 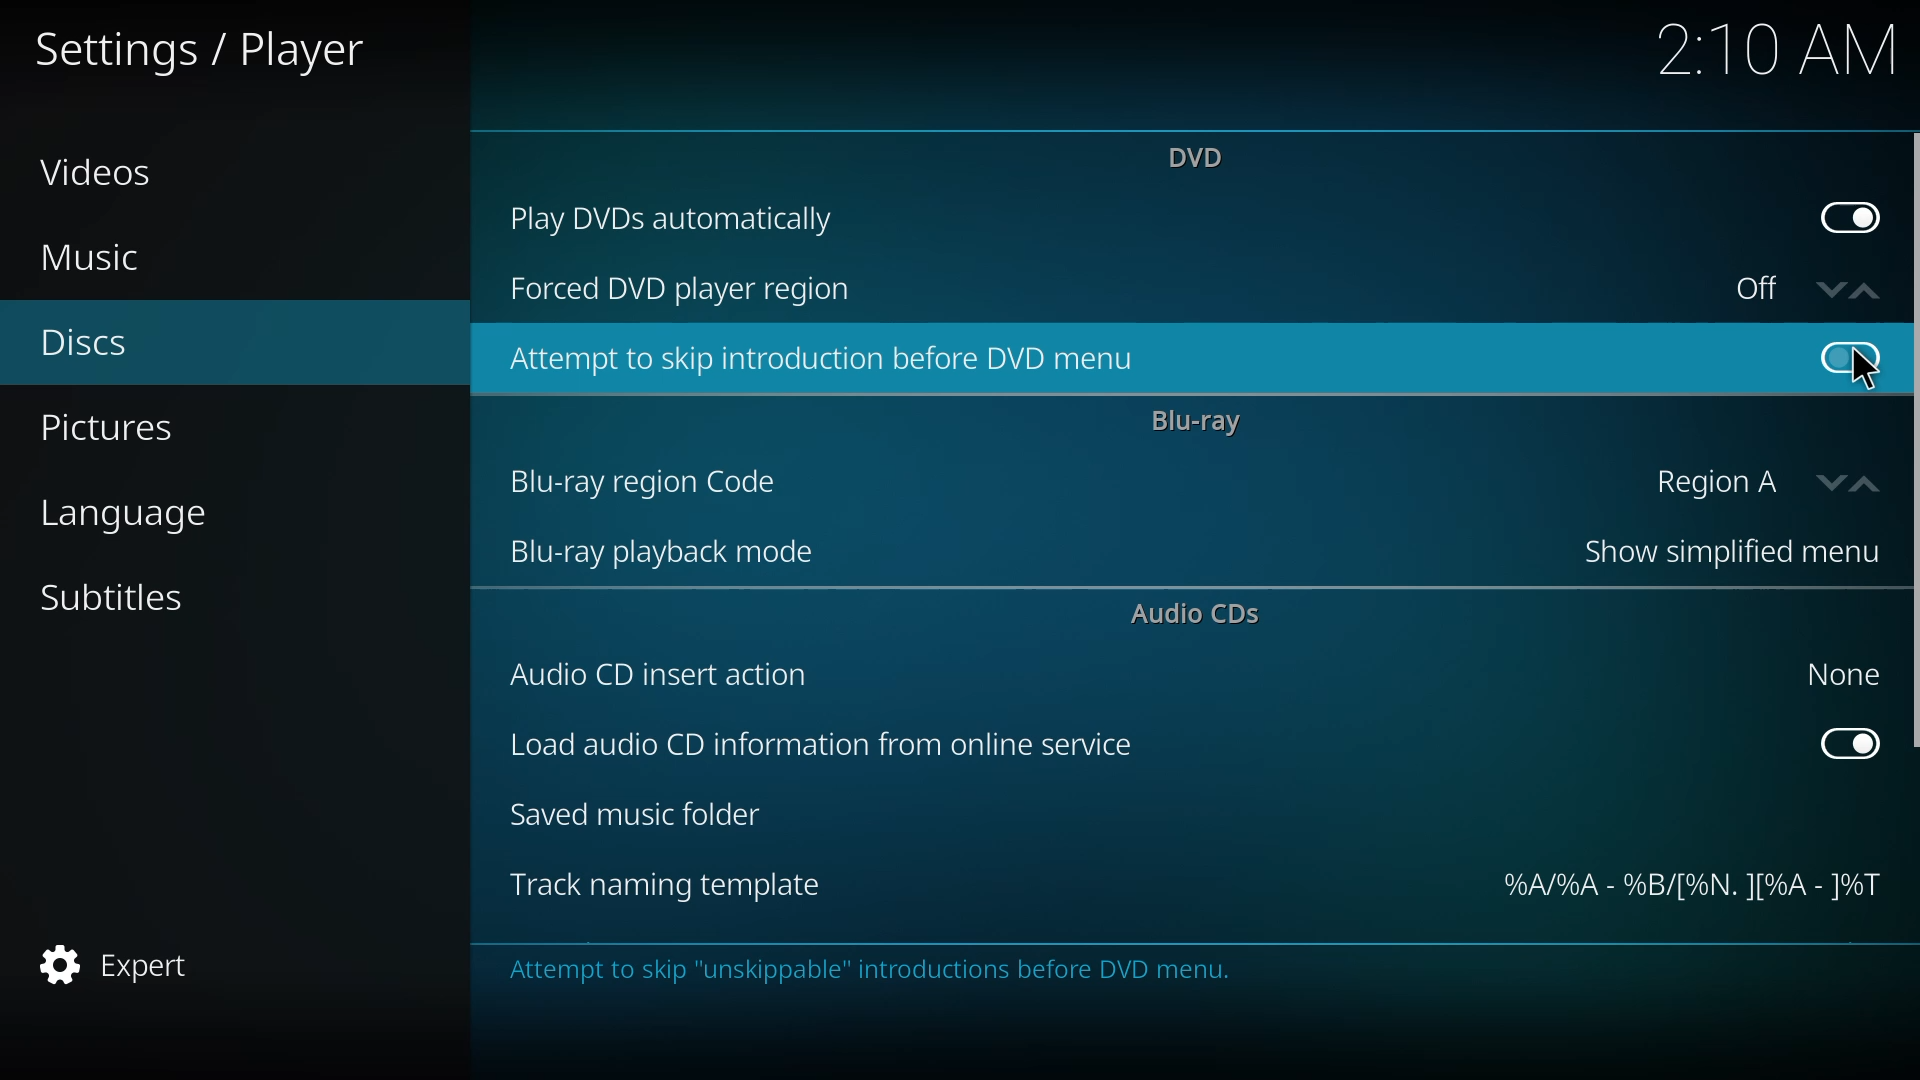 What do you see at coordinates (682, 215) in the screenshot?
I see `play dvds automatically` at bounding box center [682, 215].